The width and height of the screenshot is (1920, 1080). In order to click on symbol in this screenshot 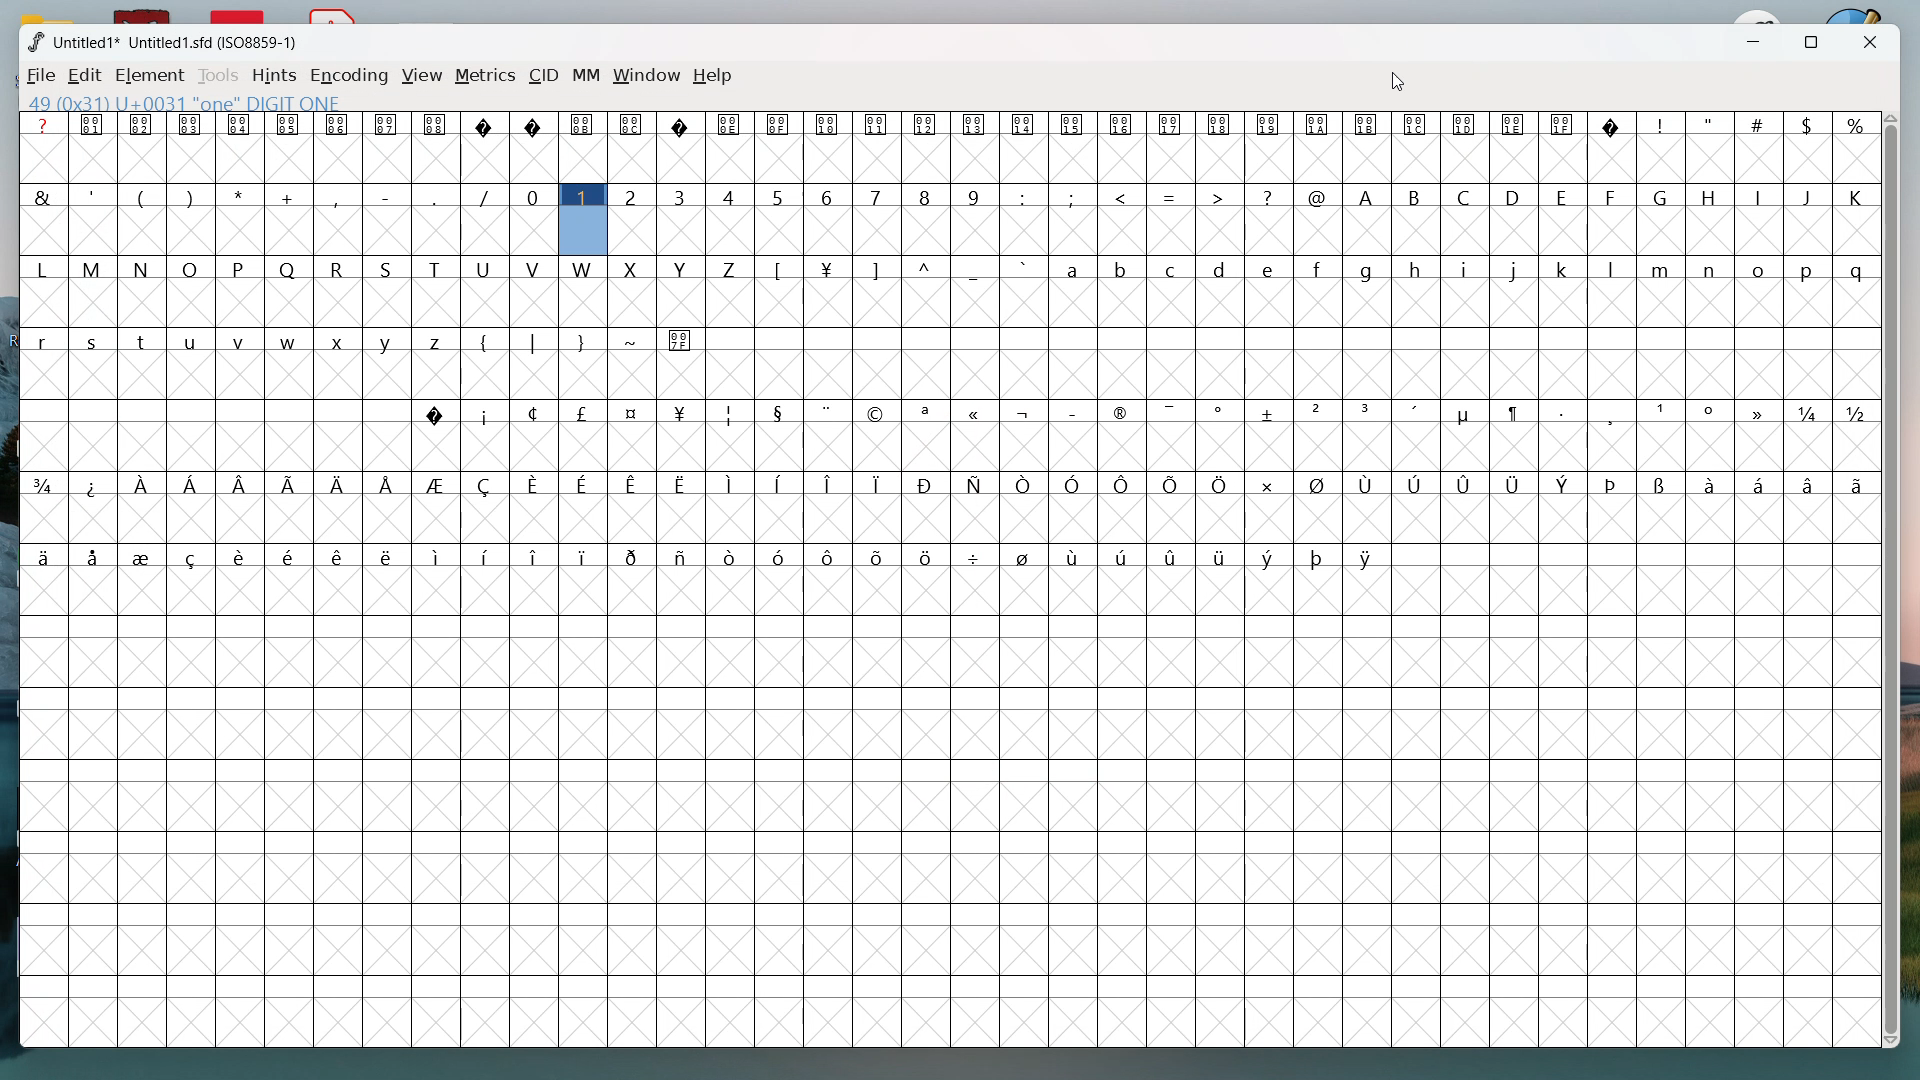, I will do `click(94, 556)`.